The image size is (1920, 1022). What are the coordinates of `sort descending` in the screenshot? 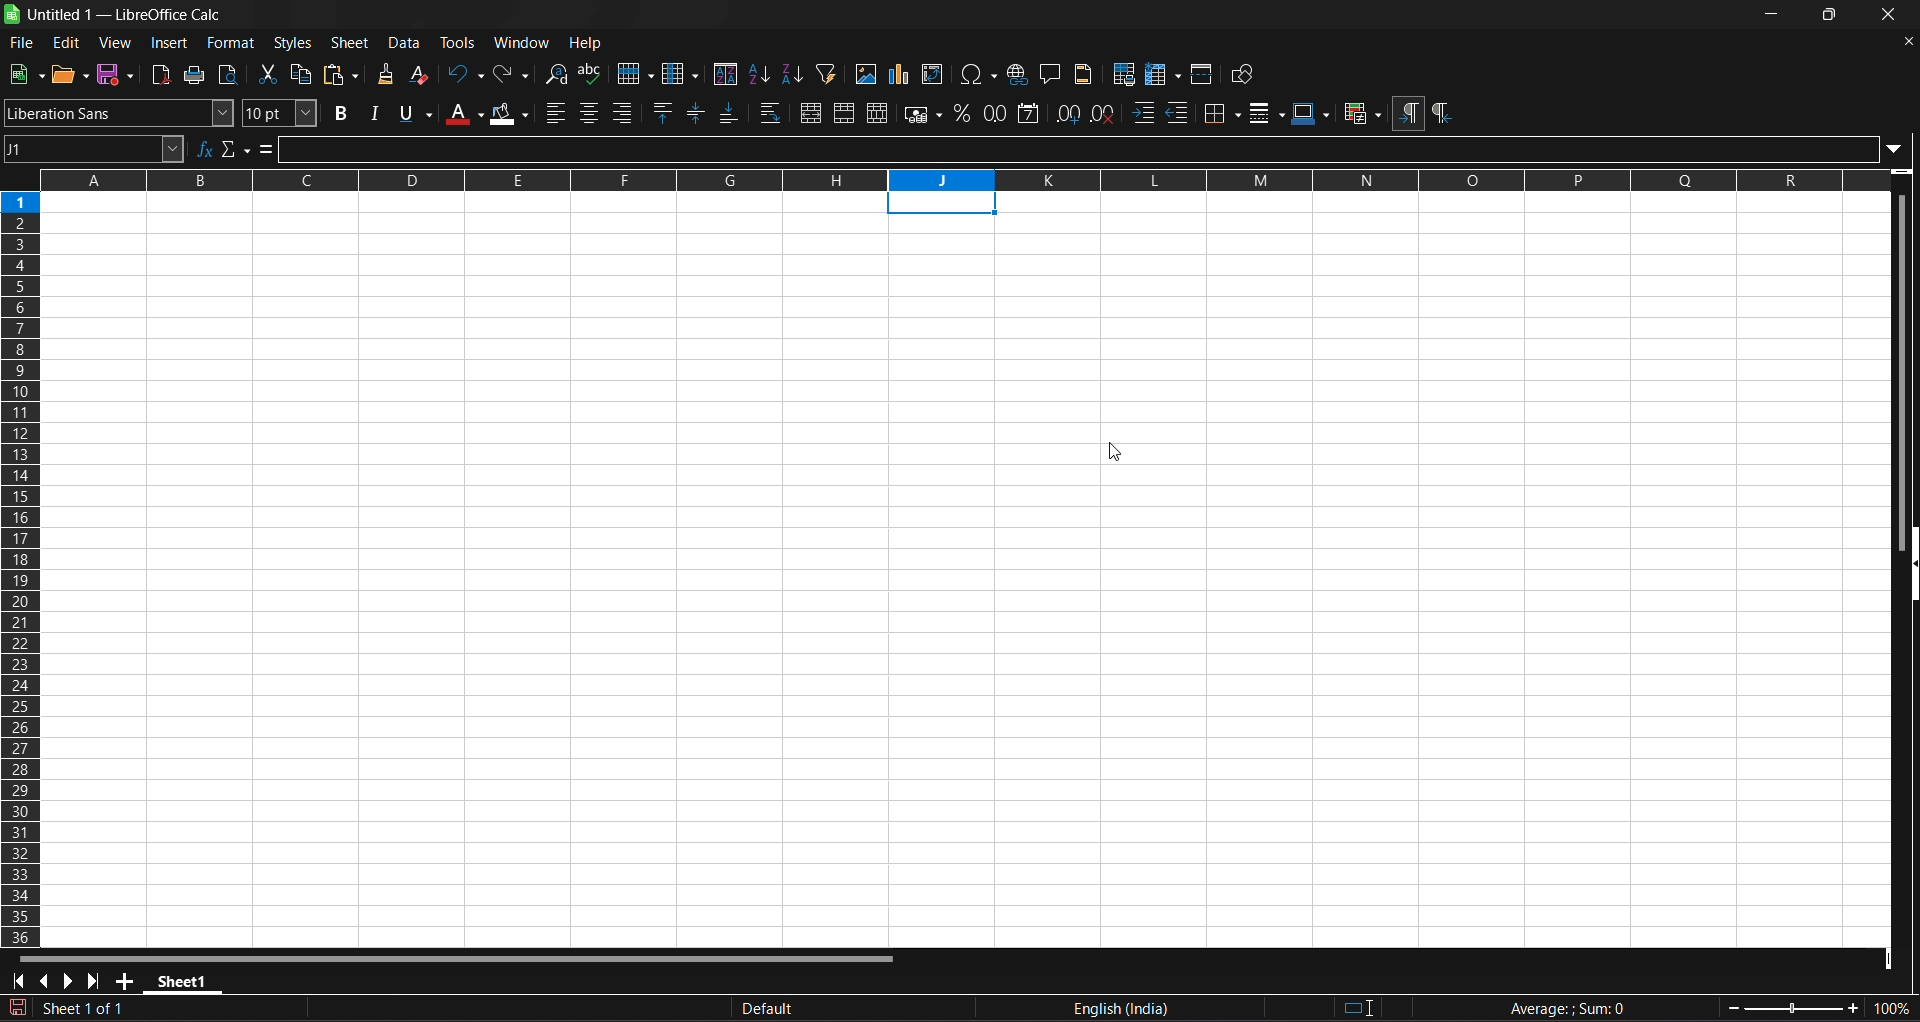 It's located at (794, 73).